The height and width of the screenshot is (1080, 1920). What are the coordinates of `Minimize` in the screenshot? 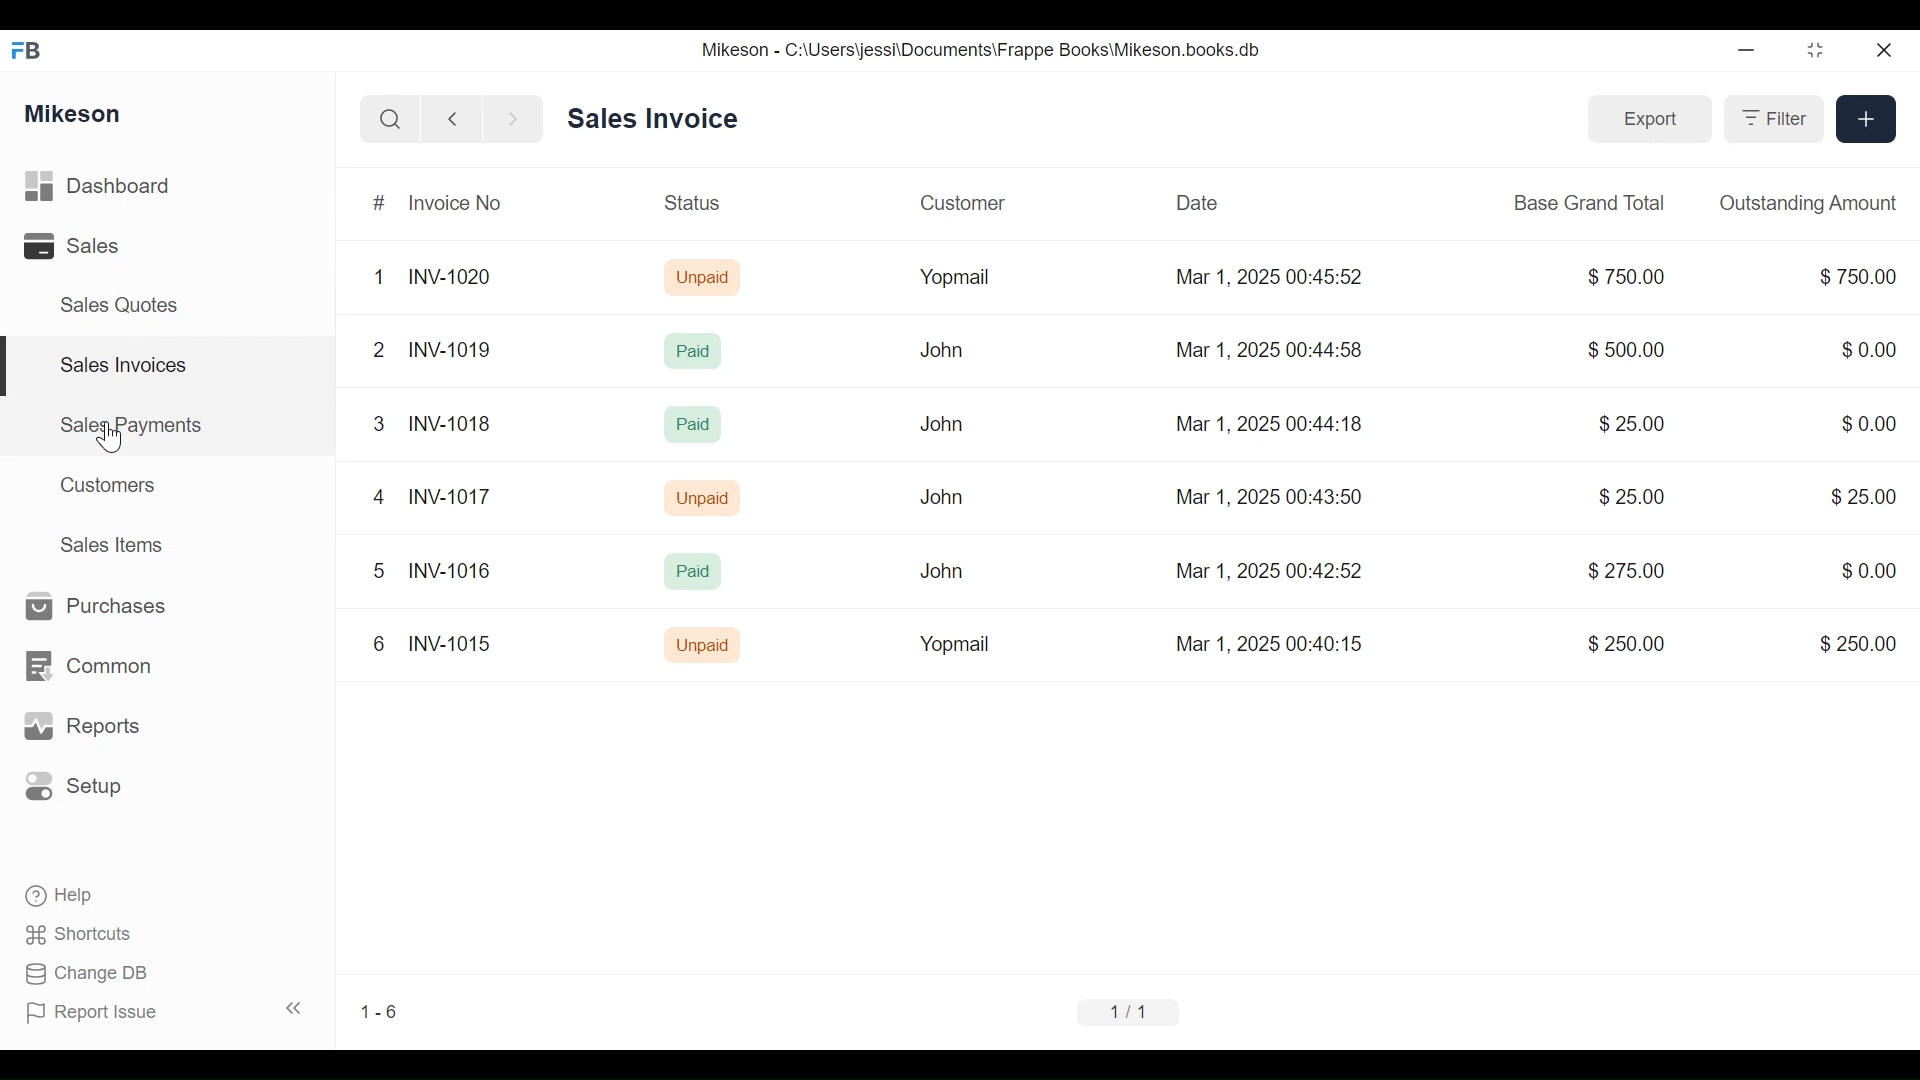 It's located at (1746, 53).